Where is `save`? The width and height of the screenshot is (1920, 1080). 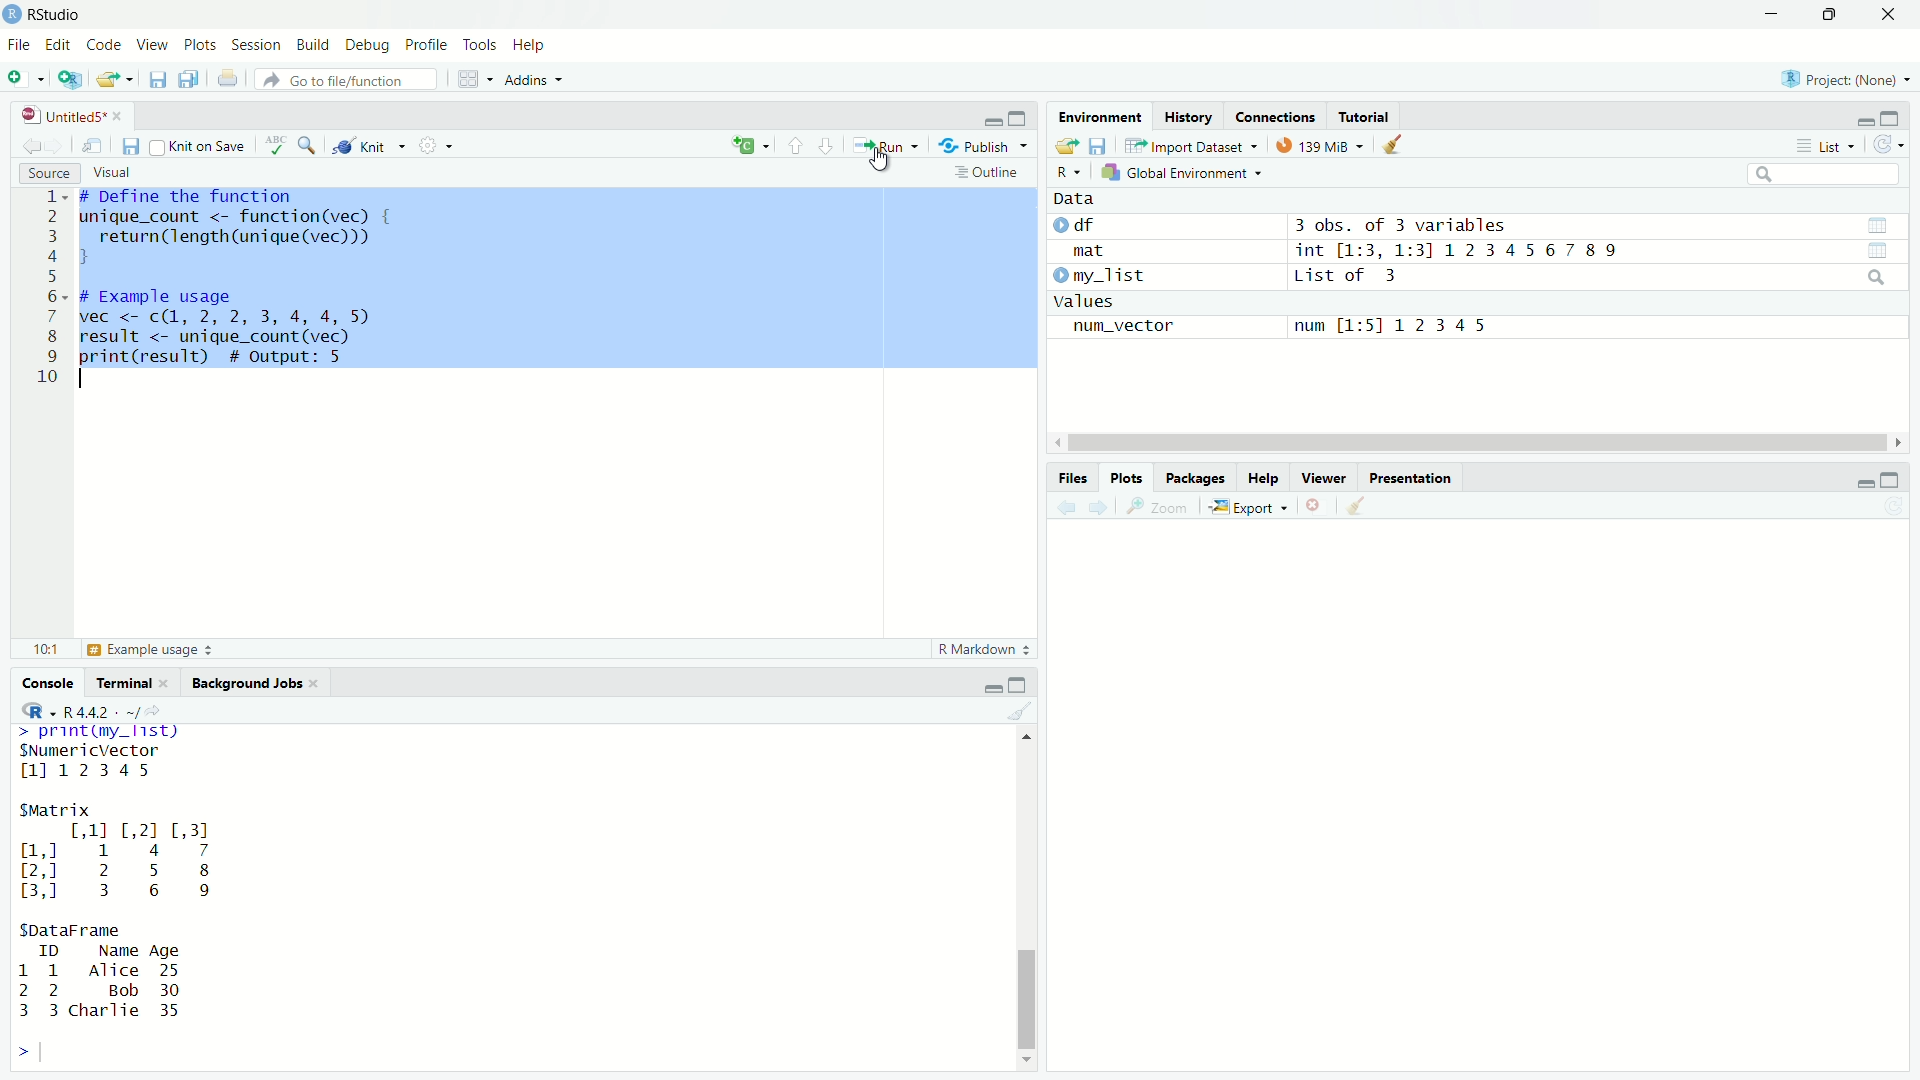
save is located at coordinates (159, 79).